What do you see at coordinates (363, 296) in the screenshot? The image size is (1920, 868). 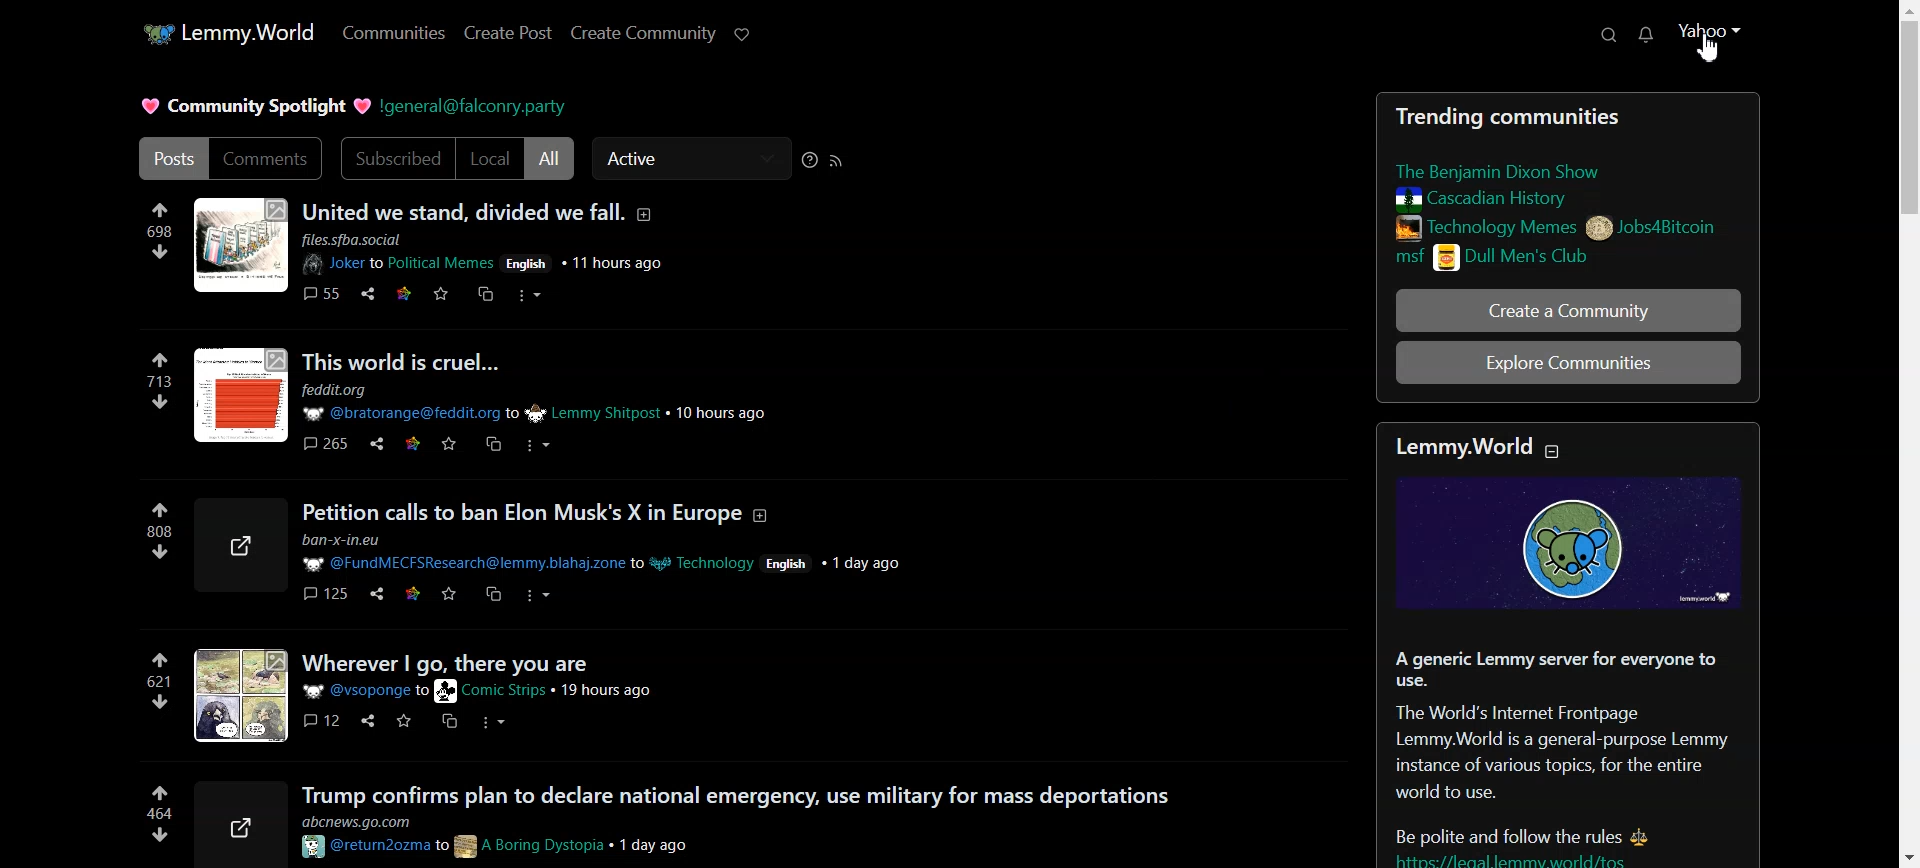 I see `share` at bounding box center [363, 296].